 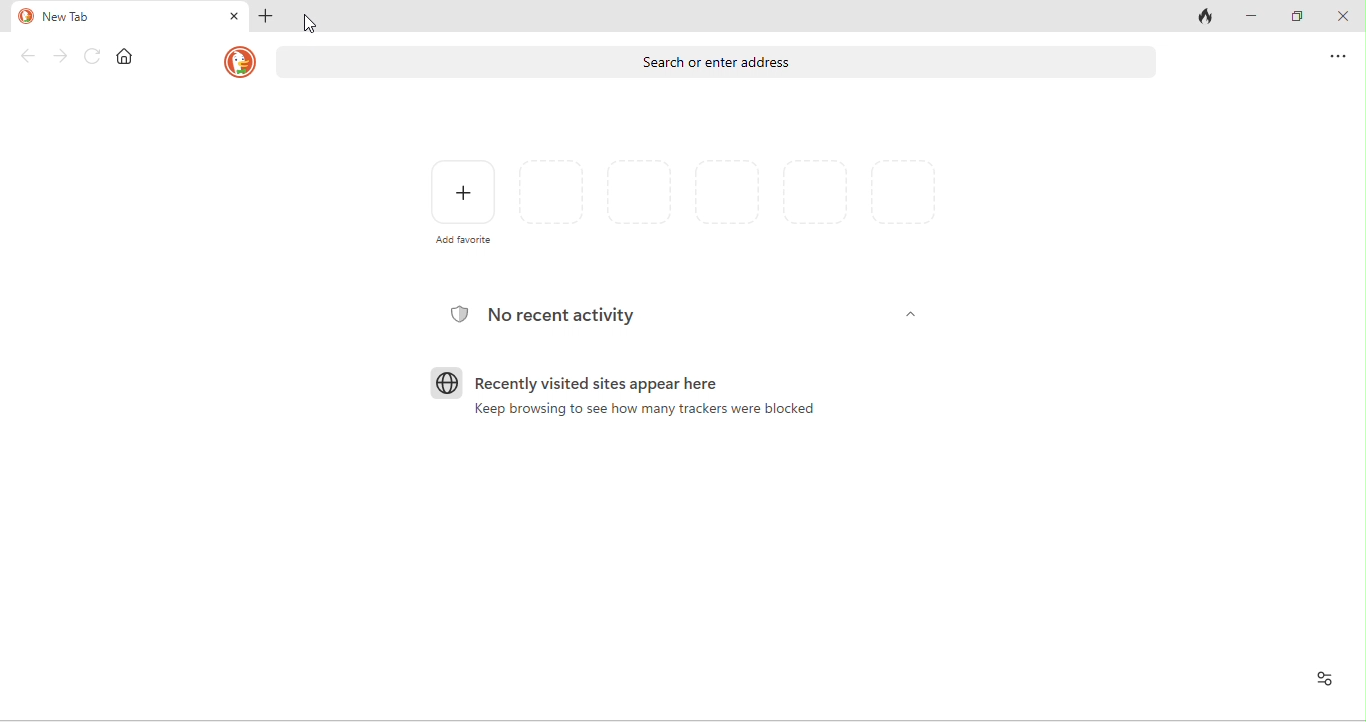 I want to click on search or enter address, so click(x=717, y=63).